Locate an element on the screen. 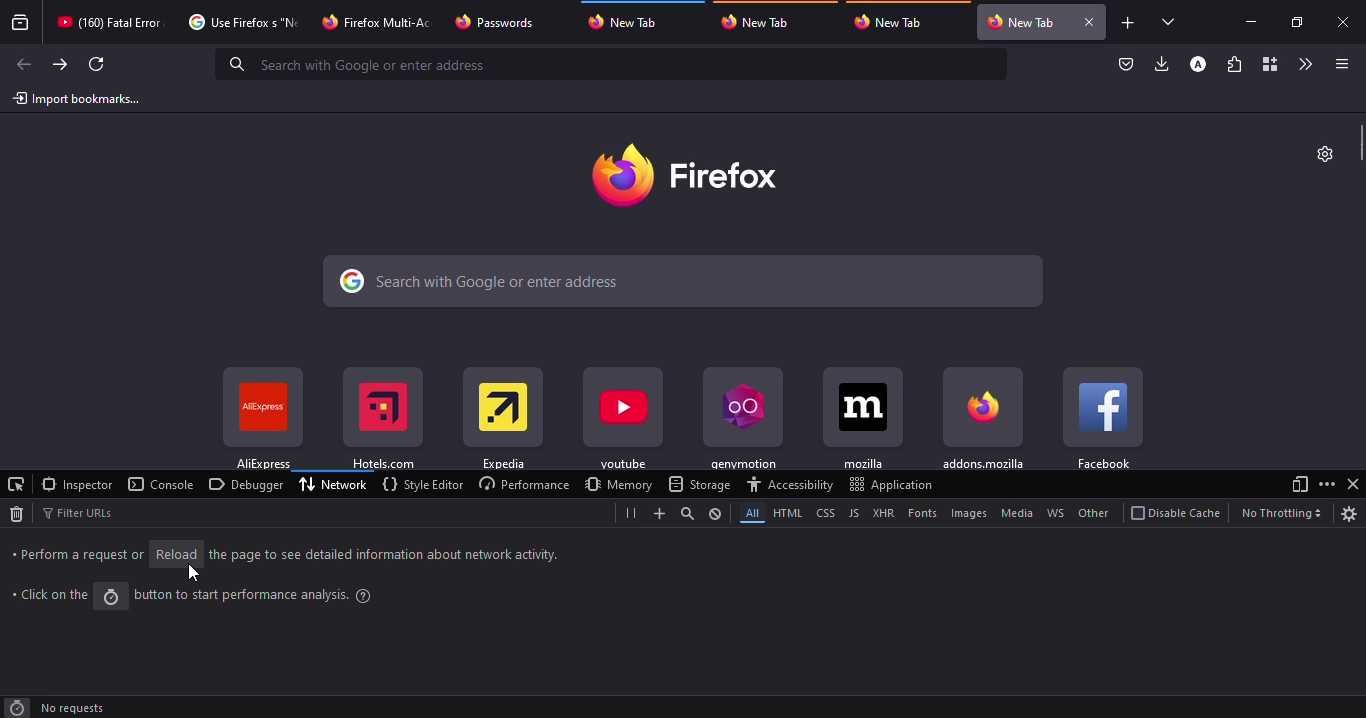  tab is located at coordinates (626, 23).